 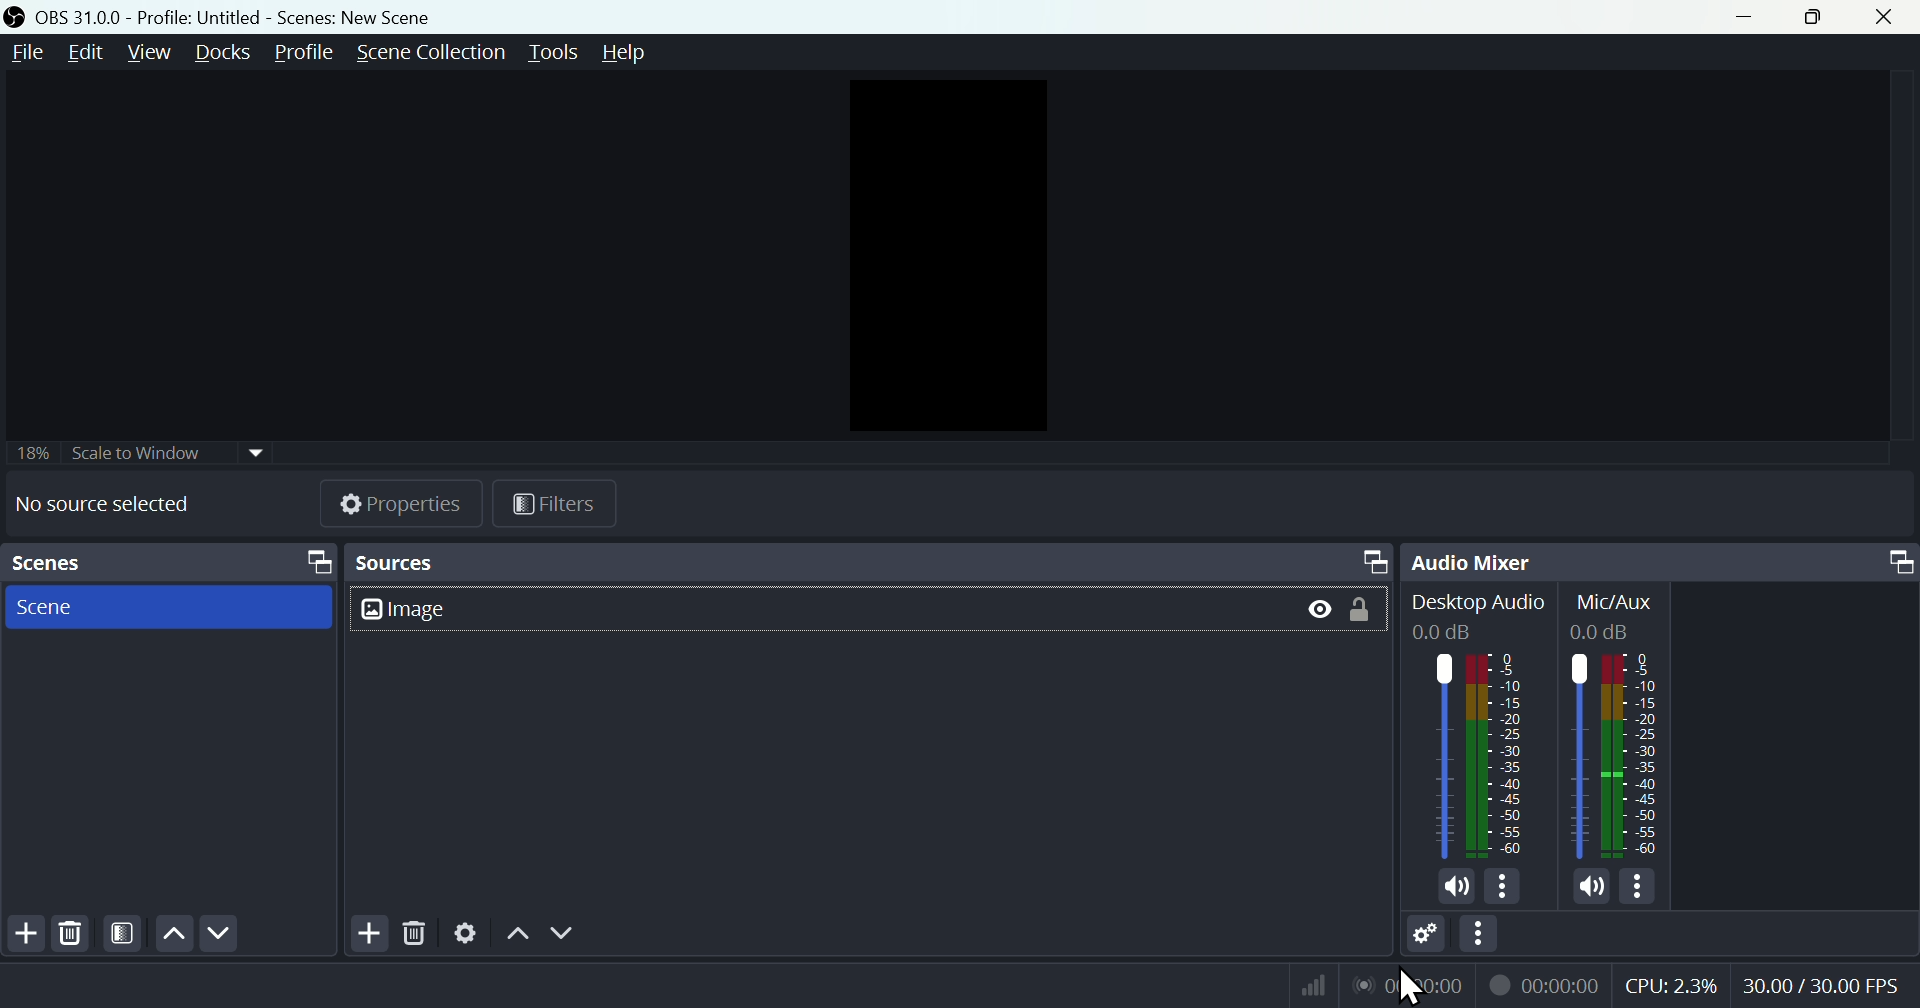 What do you see at coordinates (389, 504) in the screenshot?
I see `Properties` at bounding box center [389, 504].